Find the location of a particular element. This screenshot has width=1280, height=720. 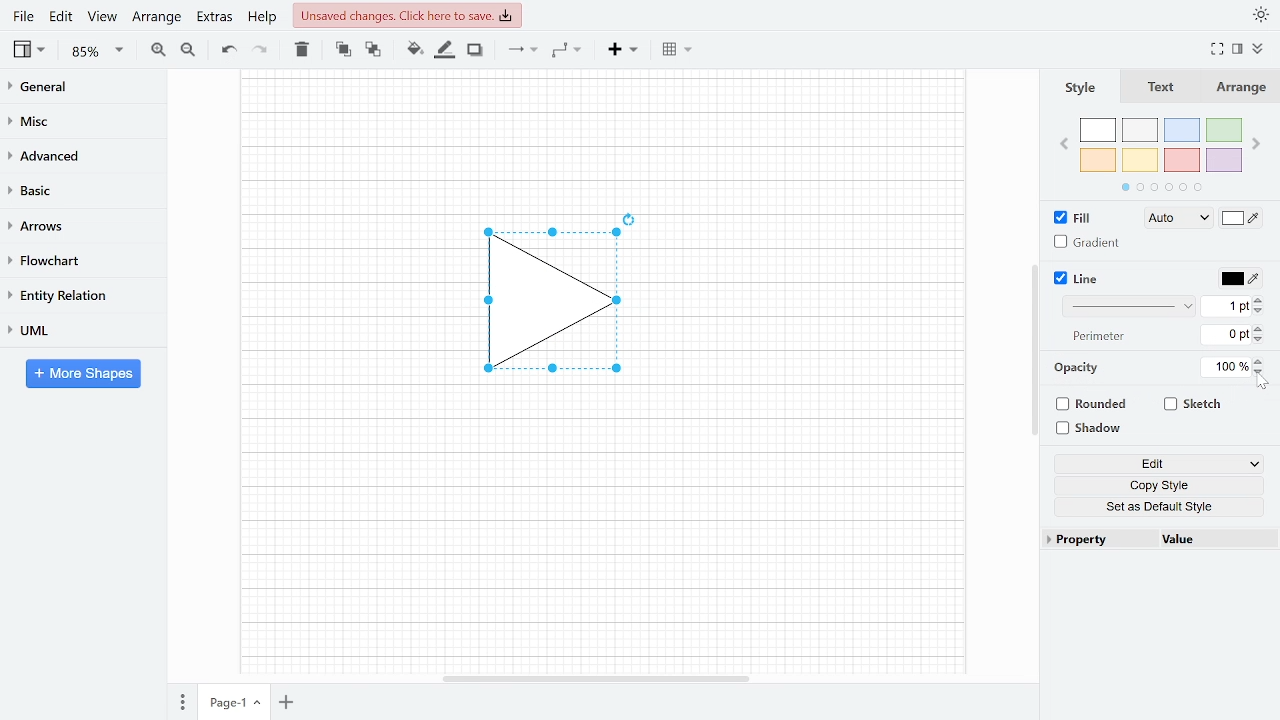

green is located at coordinates (1225, 131).